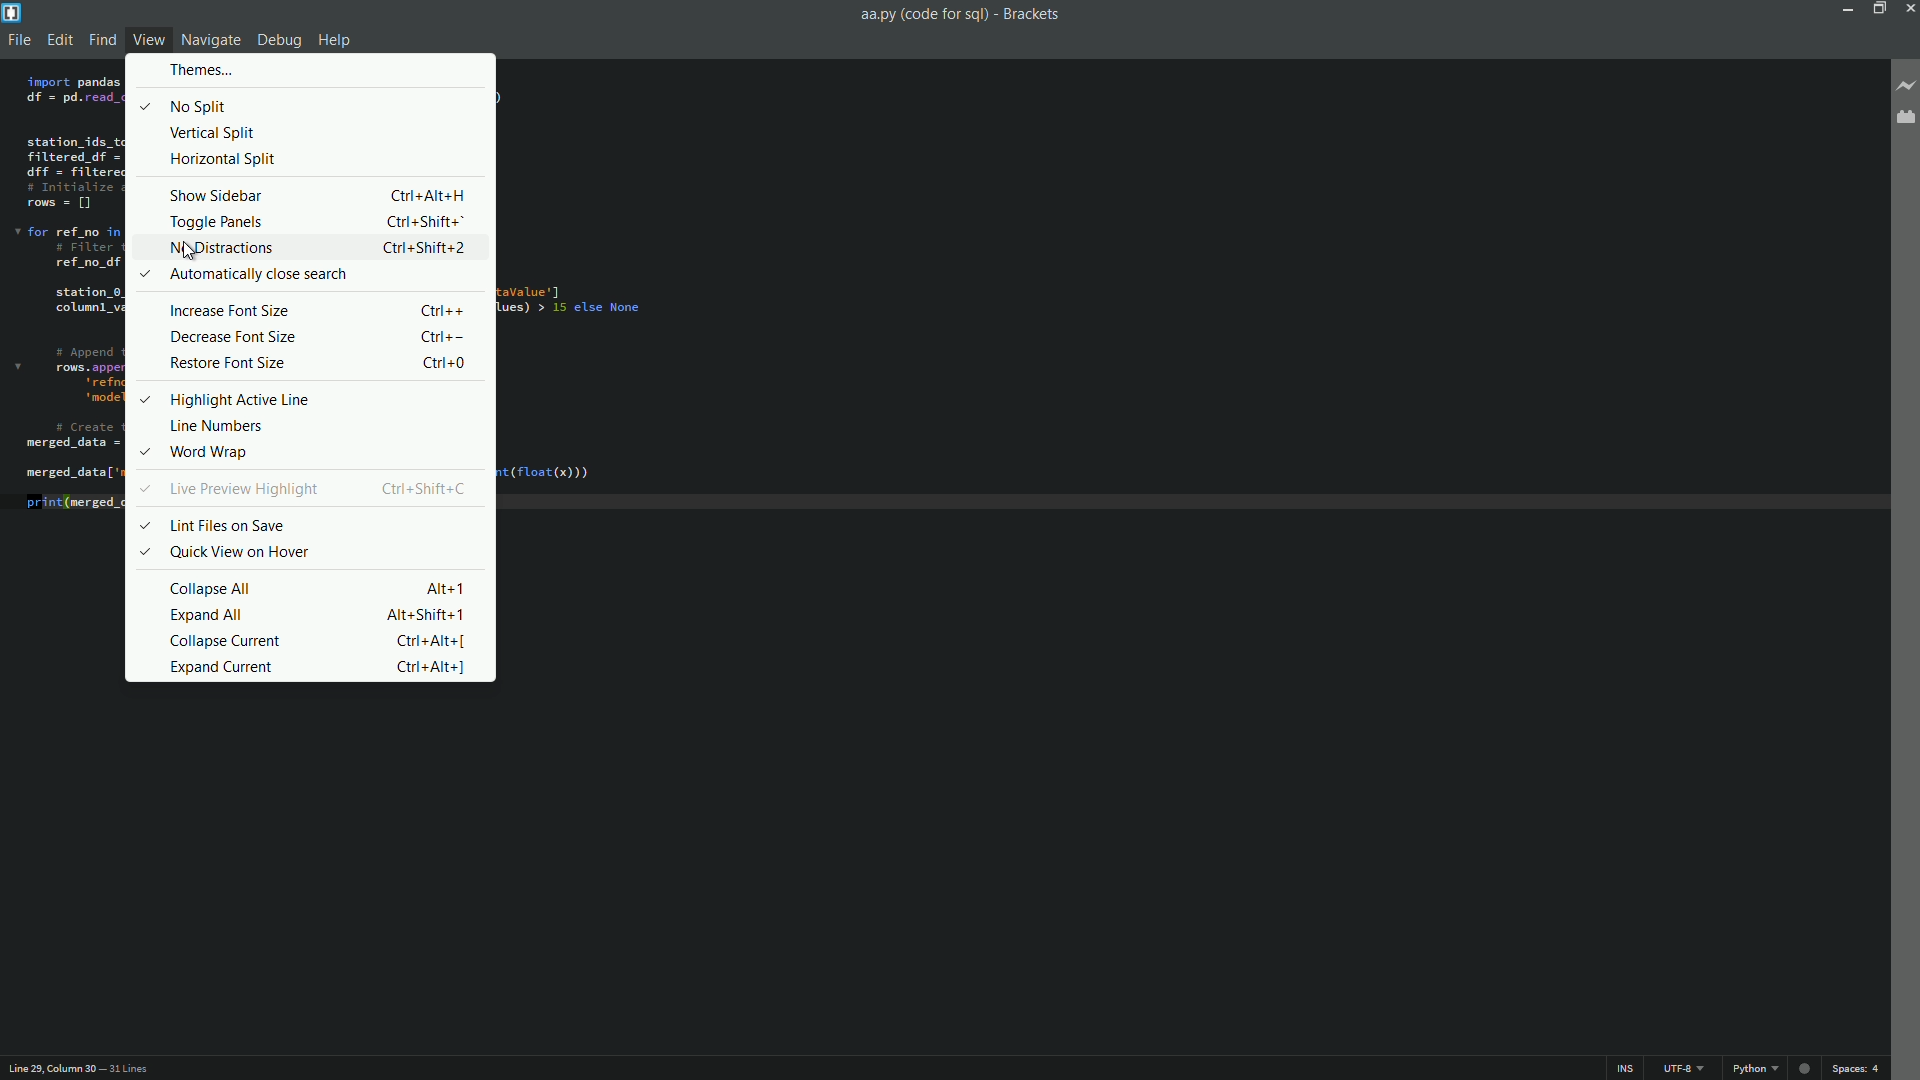 The image size is (1920, 1080). Describe the element at coordinates (258, 275) in the screenshot. I see `automatically close search` at that location.